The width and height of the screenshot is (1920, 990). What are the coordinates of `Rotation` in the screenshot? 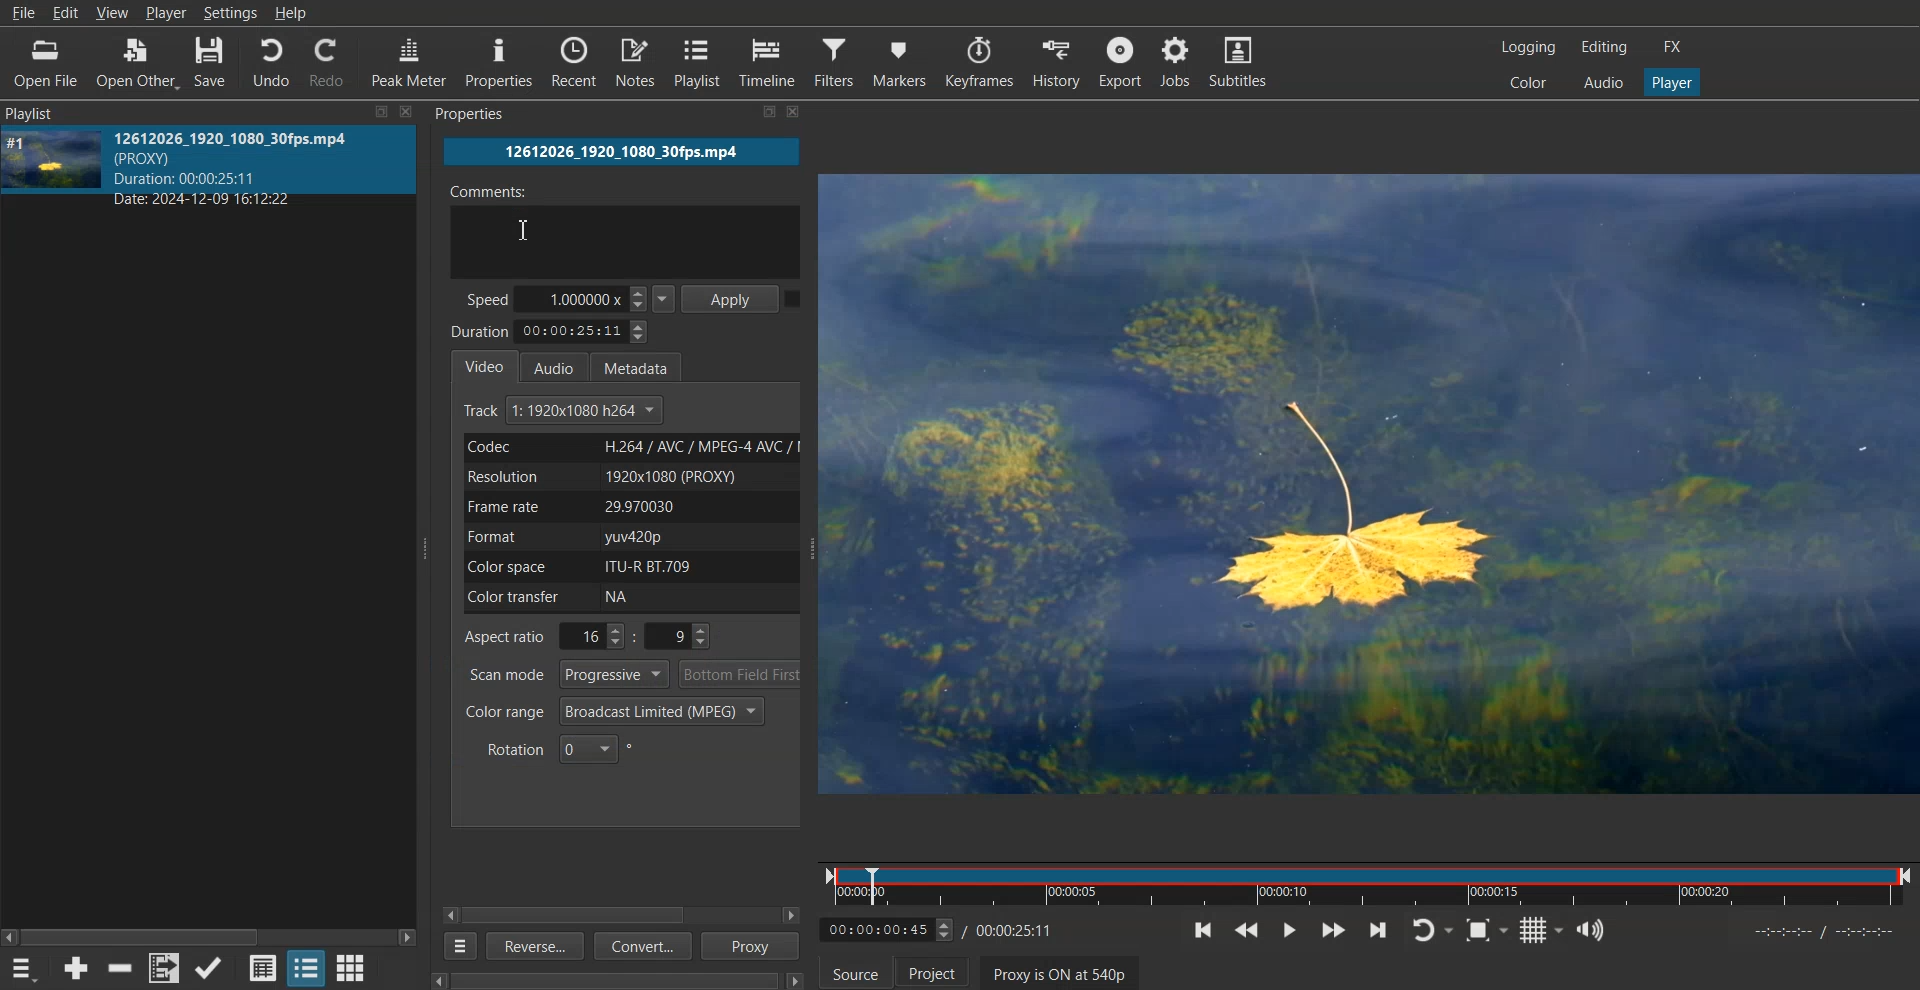 It's located at (560, 748).